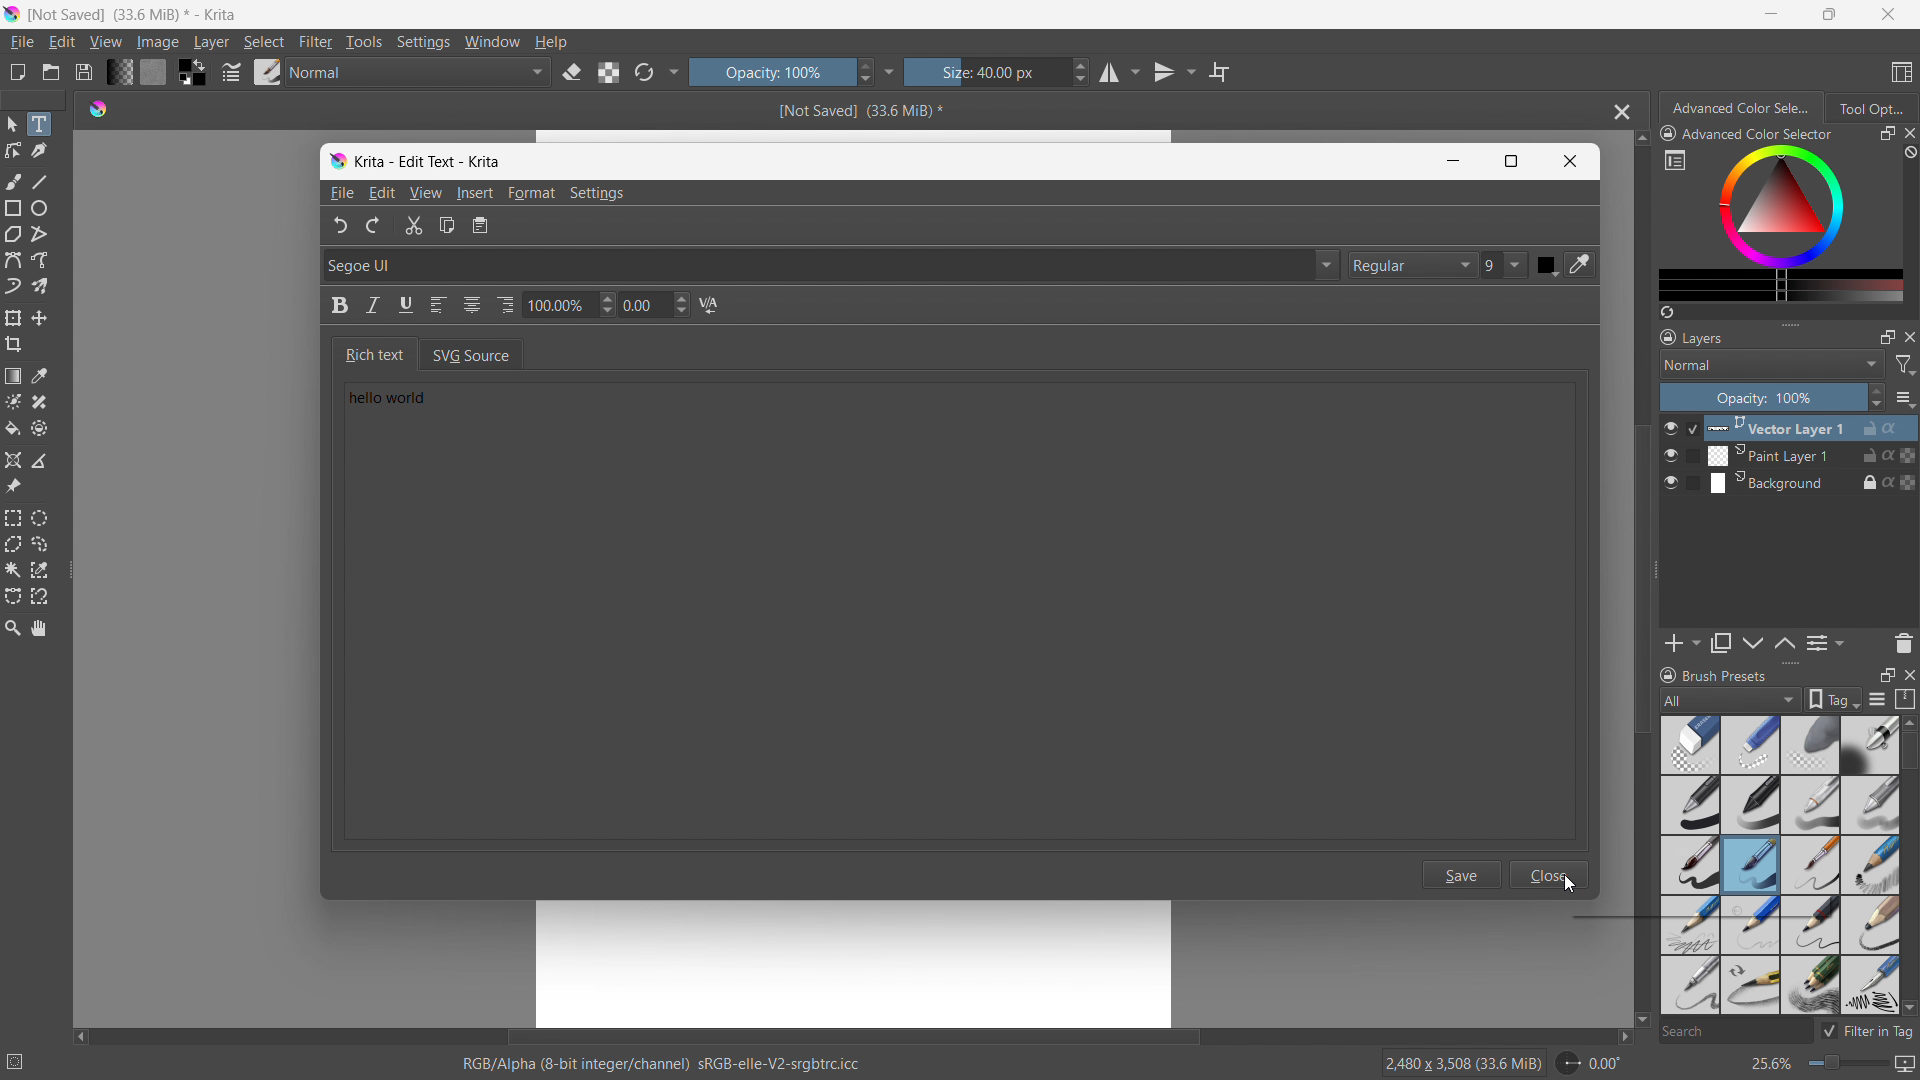 The image size is (1920, 1080). What do you see at coordinates (98, 107) in the screenshot?
I see `logo` at bounding box center [98, 107].